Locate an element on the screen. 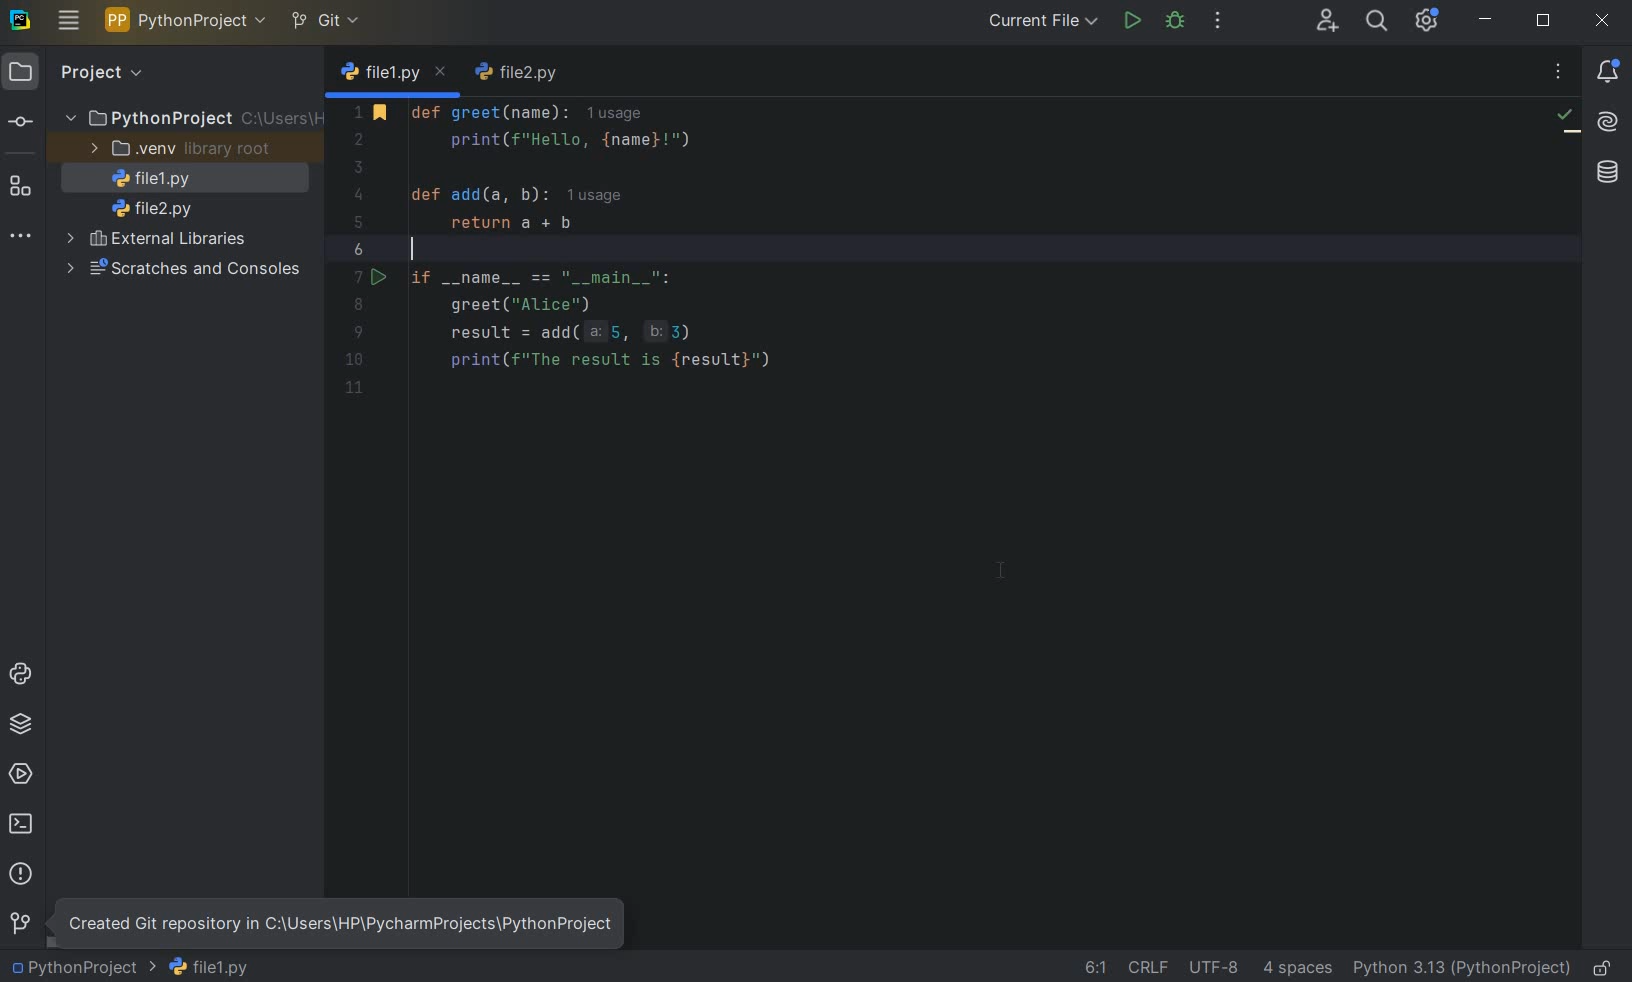 The height and width of the screenshot is (982, 1632). current interpreter is located at coordinates (1461, 968).